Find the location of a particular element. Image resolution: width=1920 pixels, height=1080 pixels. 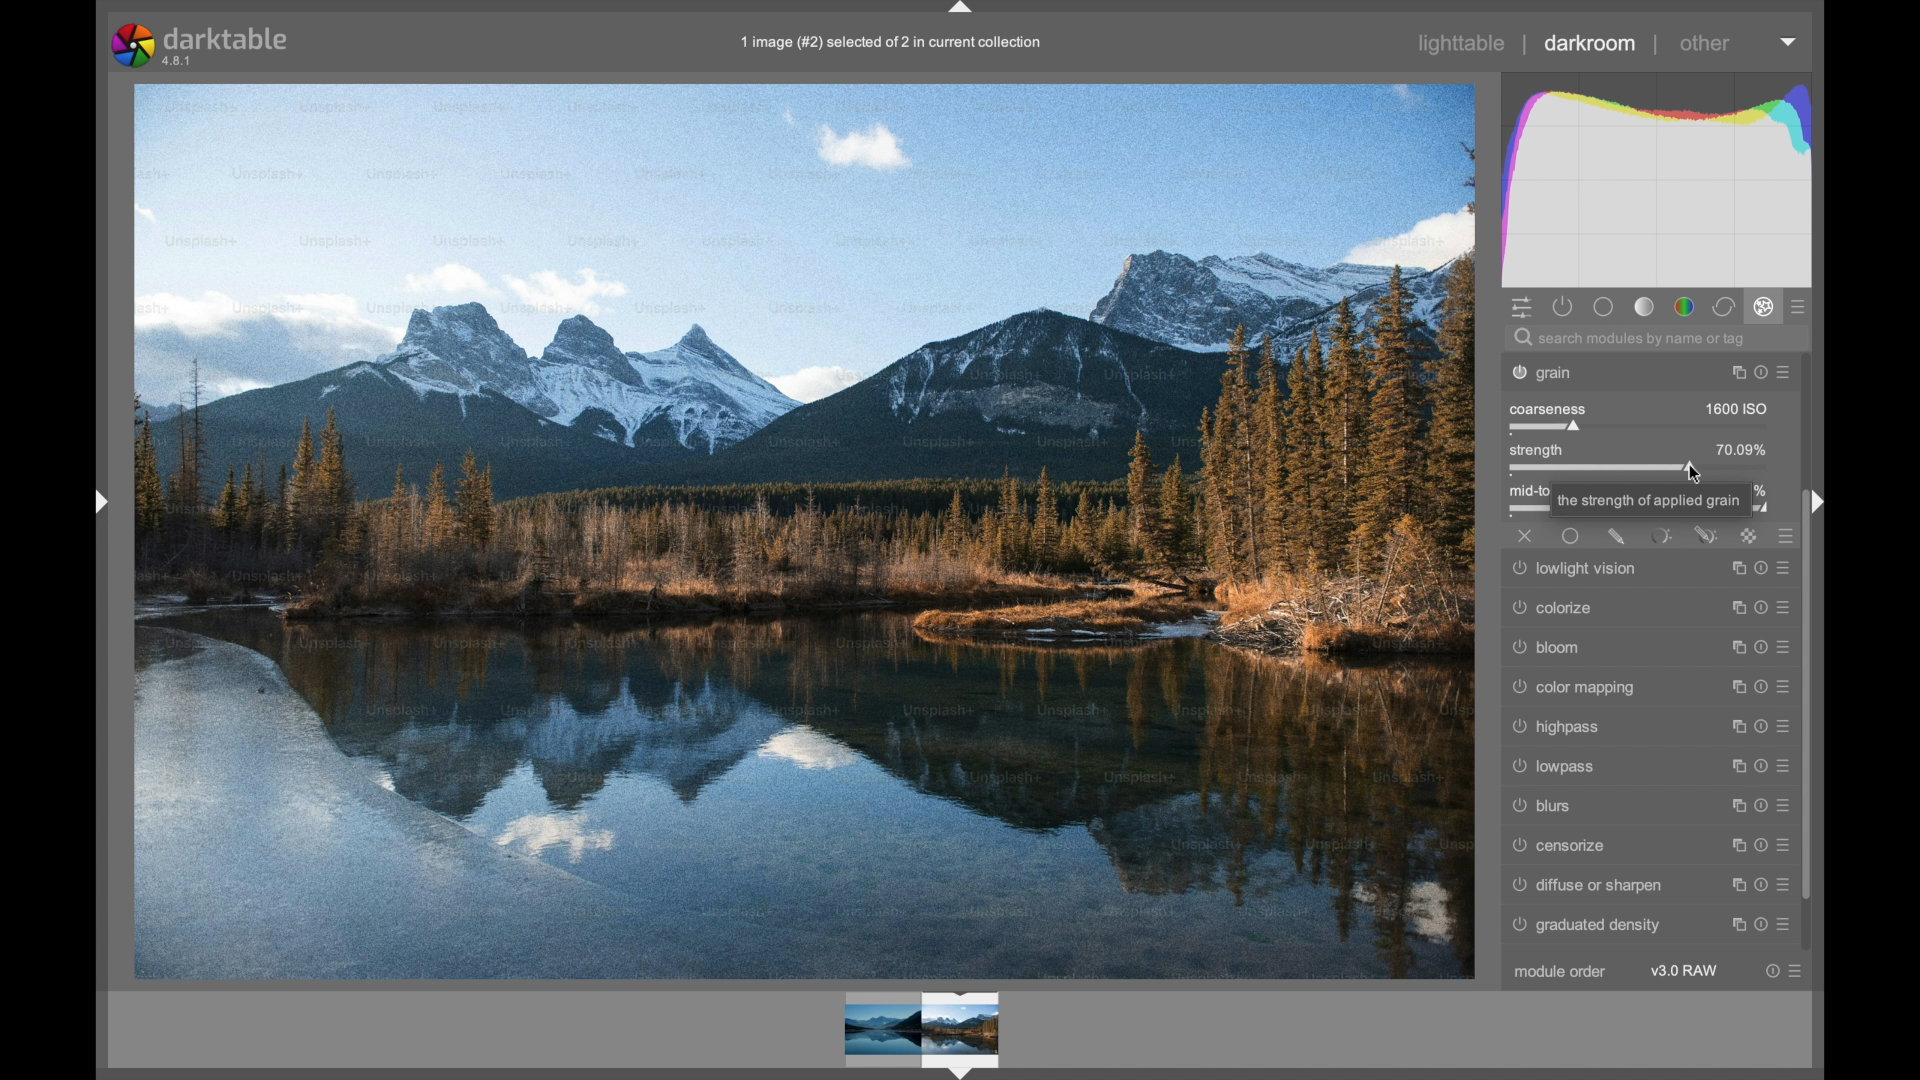

instance is located at coordinates (1731, 806).